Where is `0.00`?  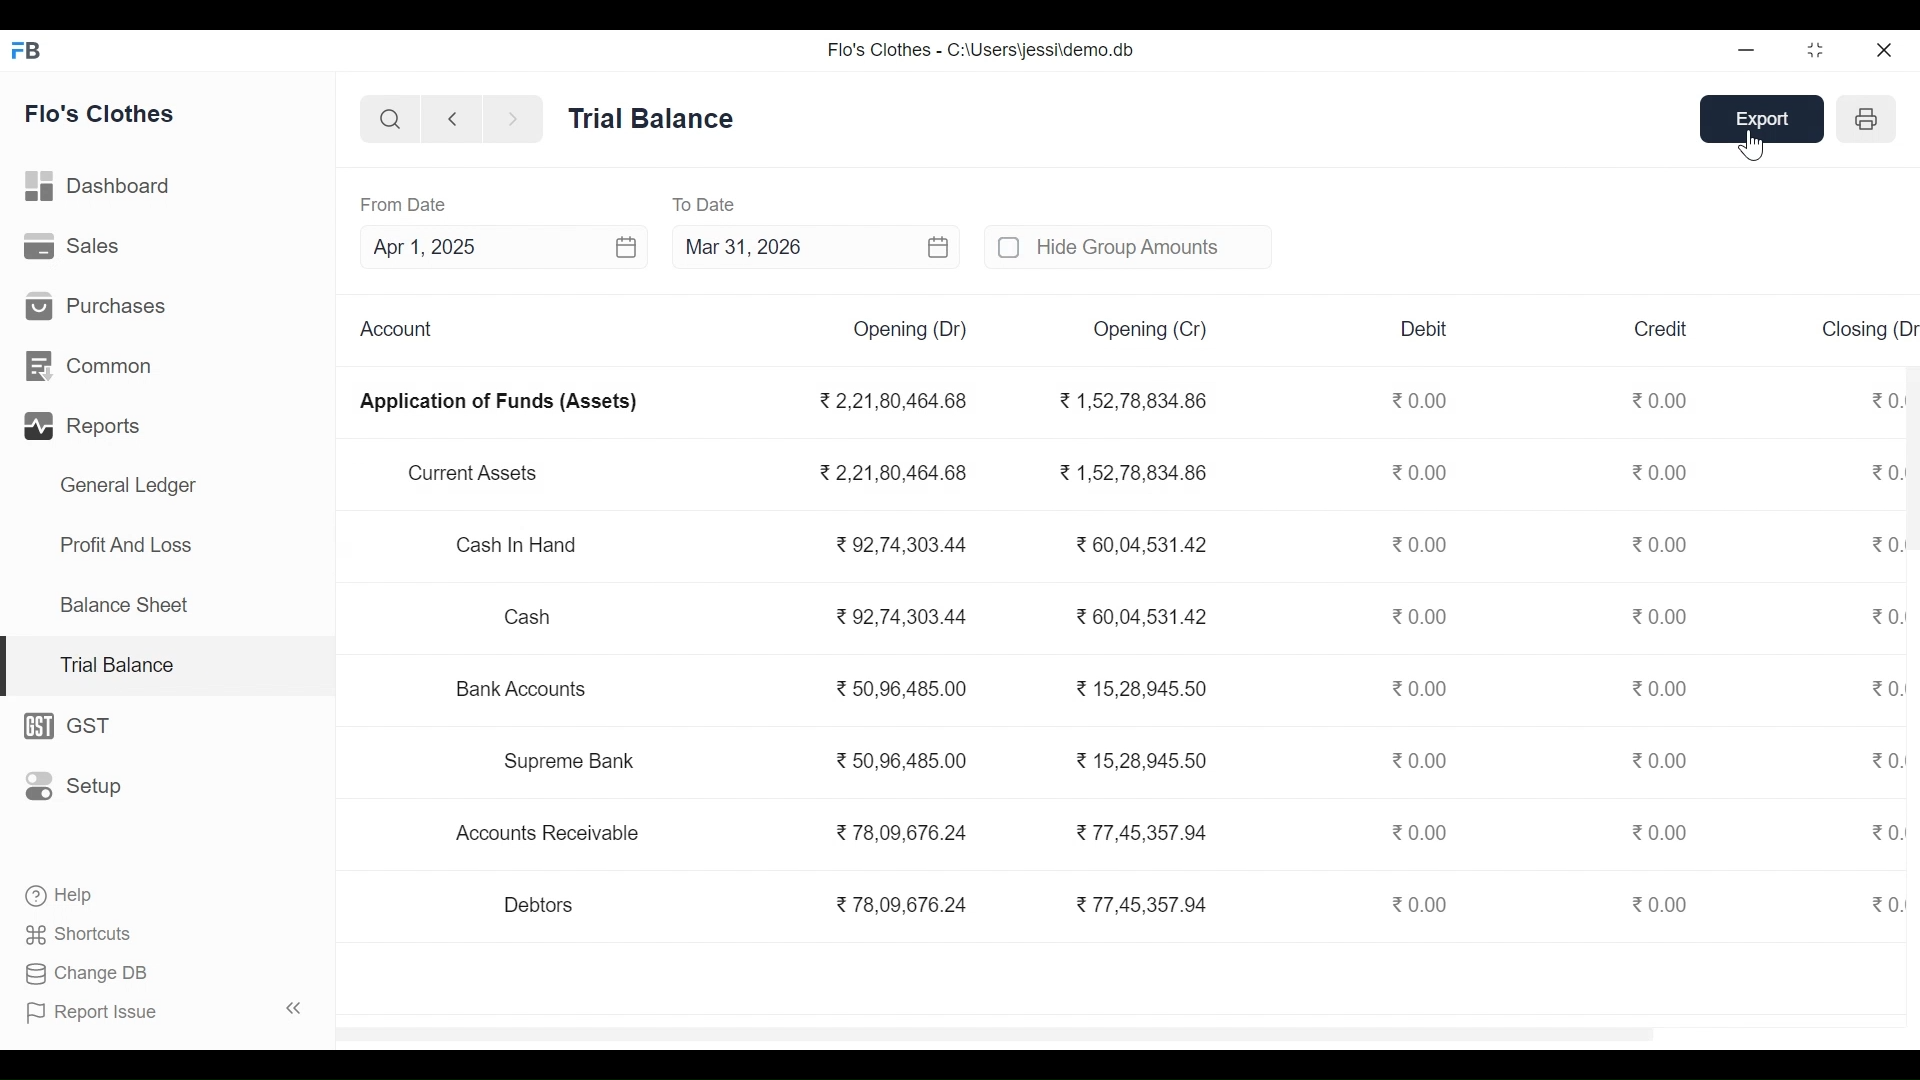
0.00 is located at coordinates (1662, 398).